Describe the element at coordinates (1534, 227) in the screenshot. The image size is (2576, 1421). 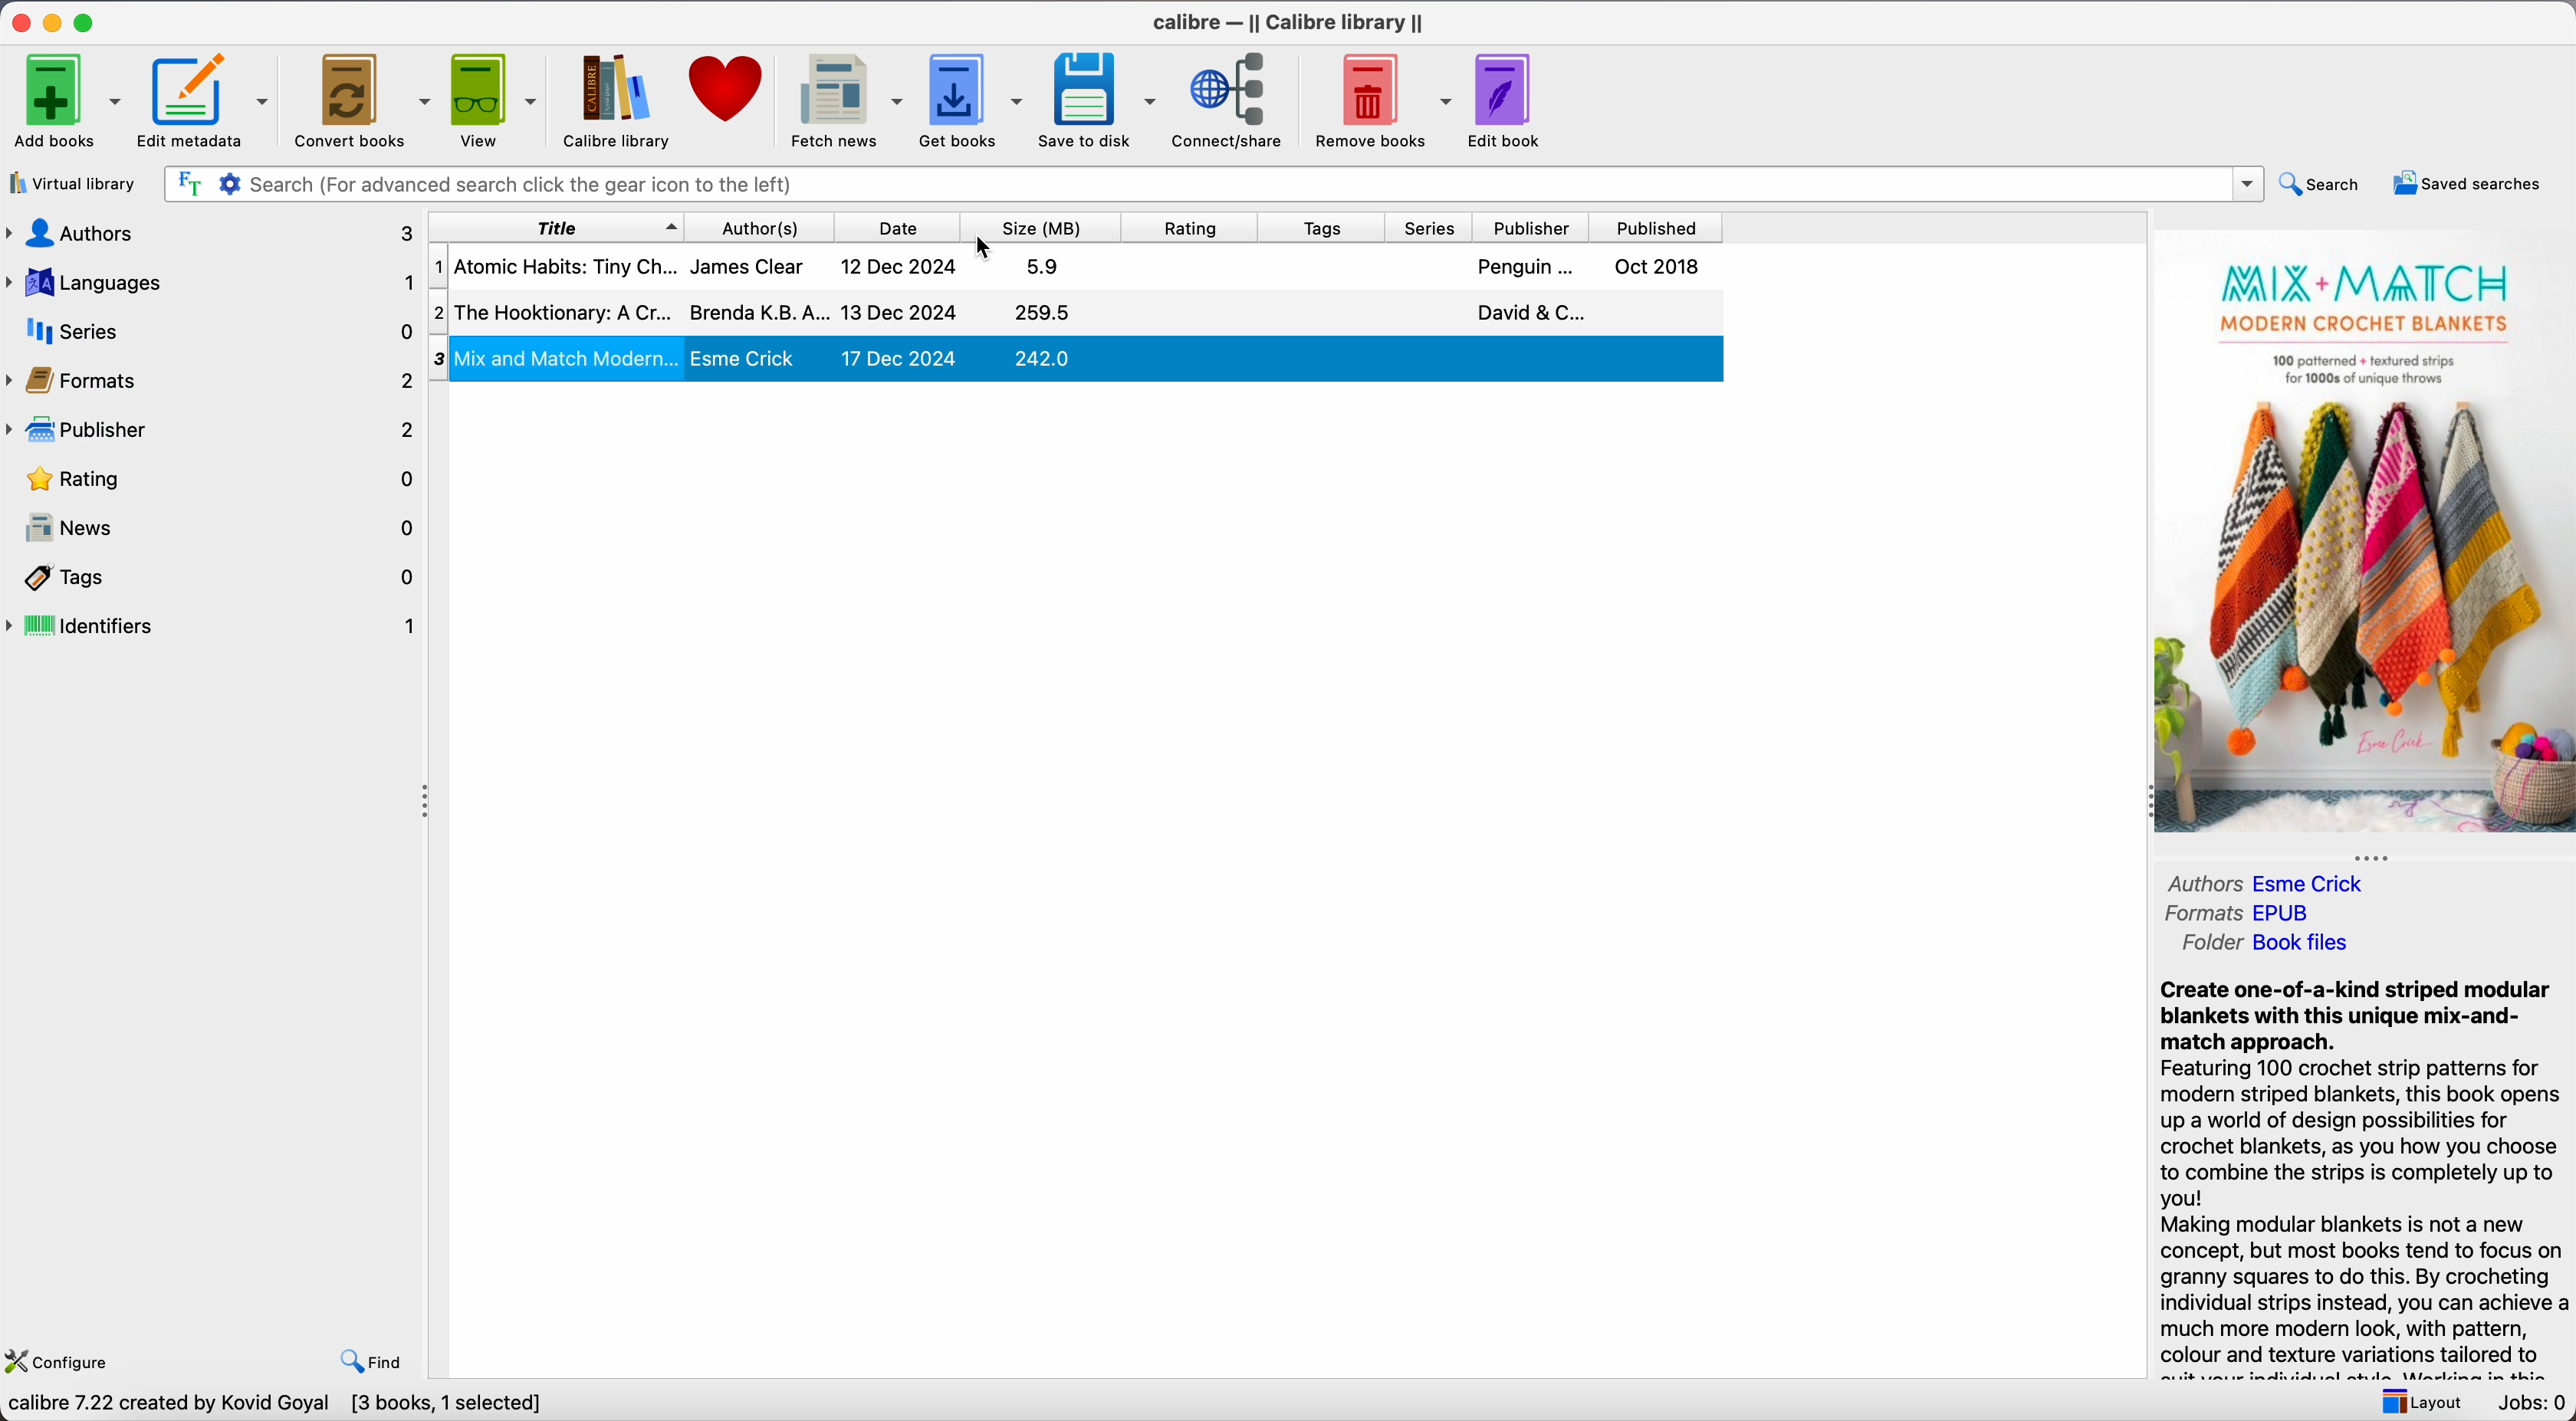
I see `publisher` at that location.